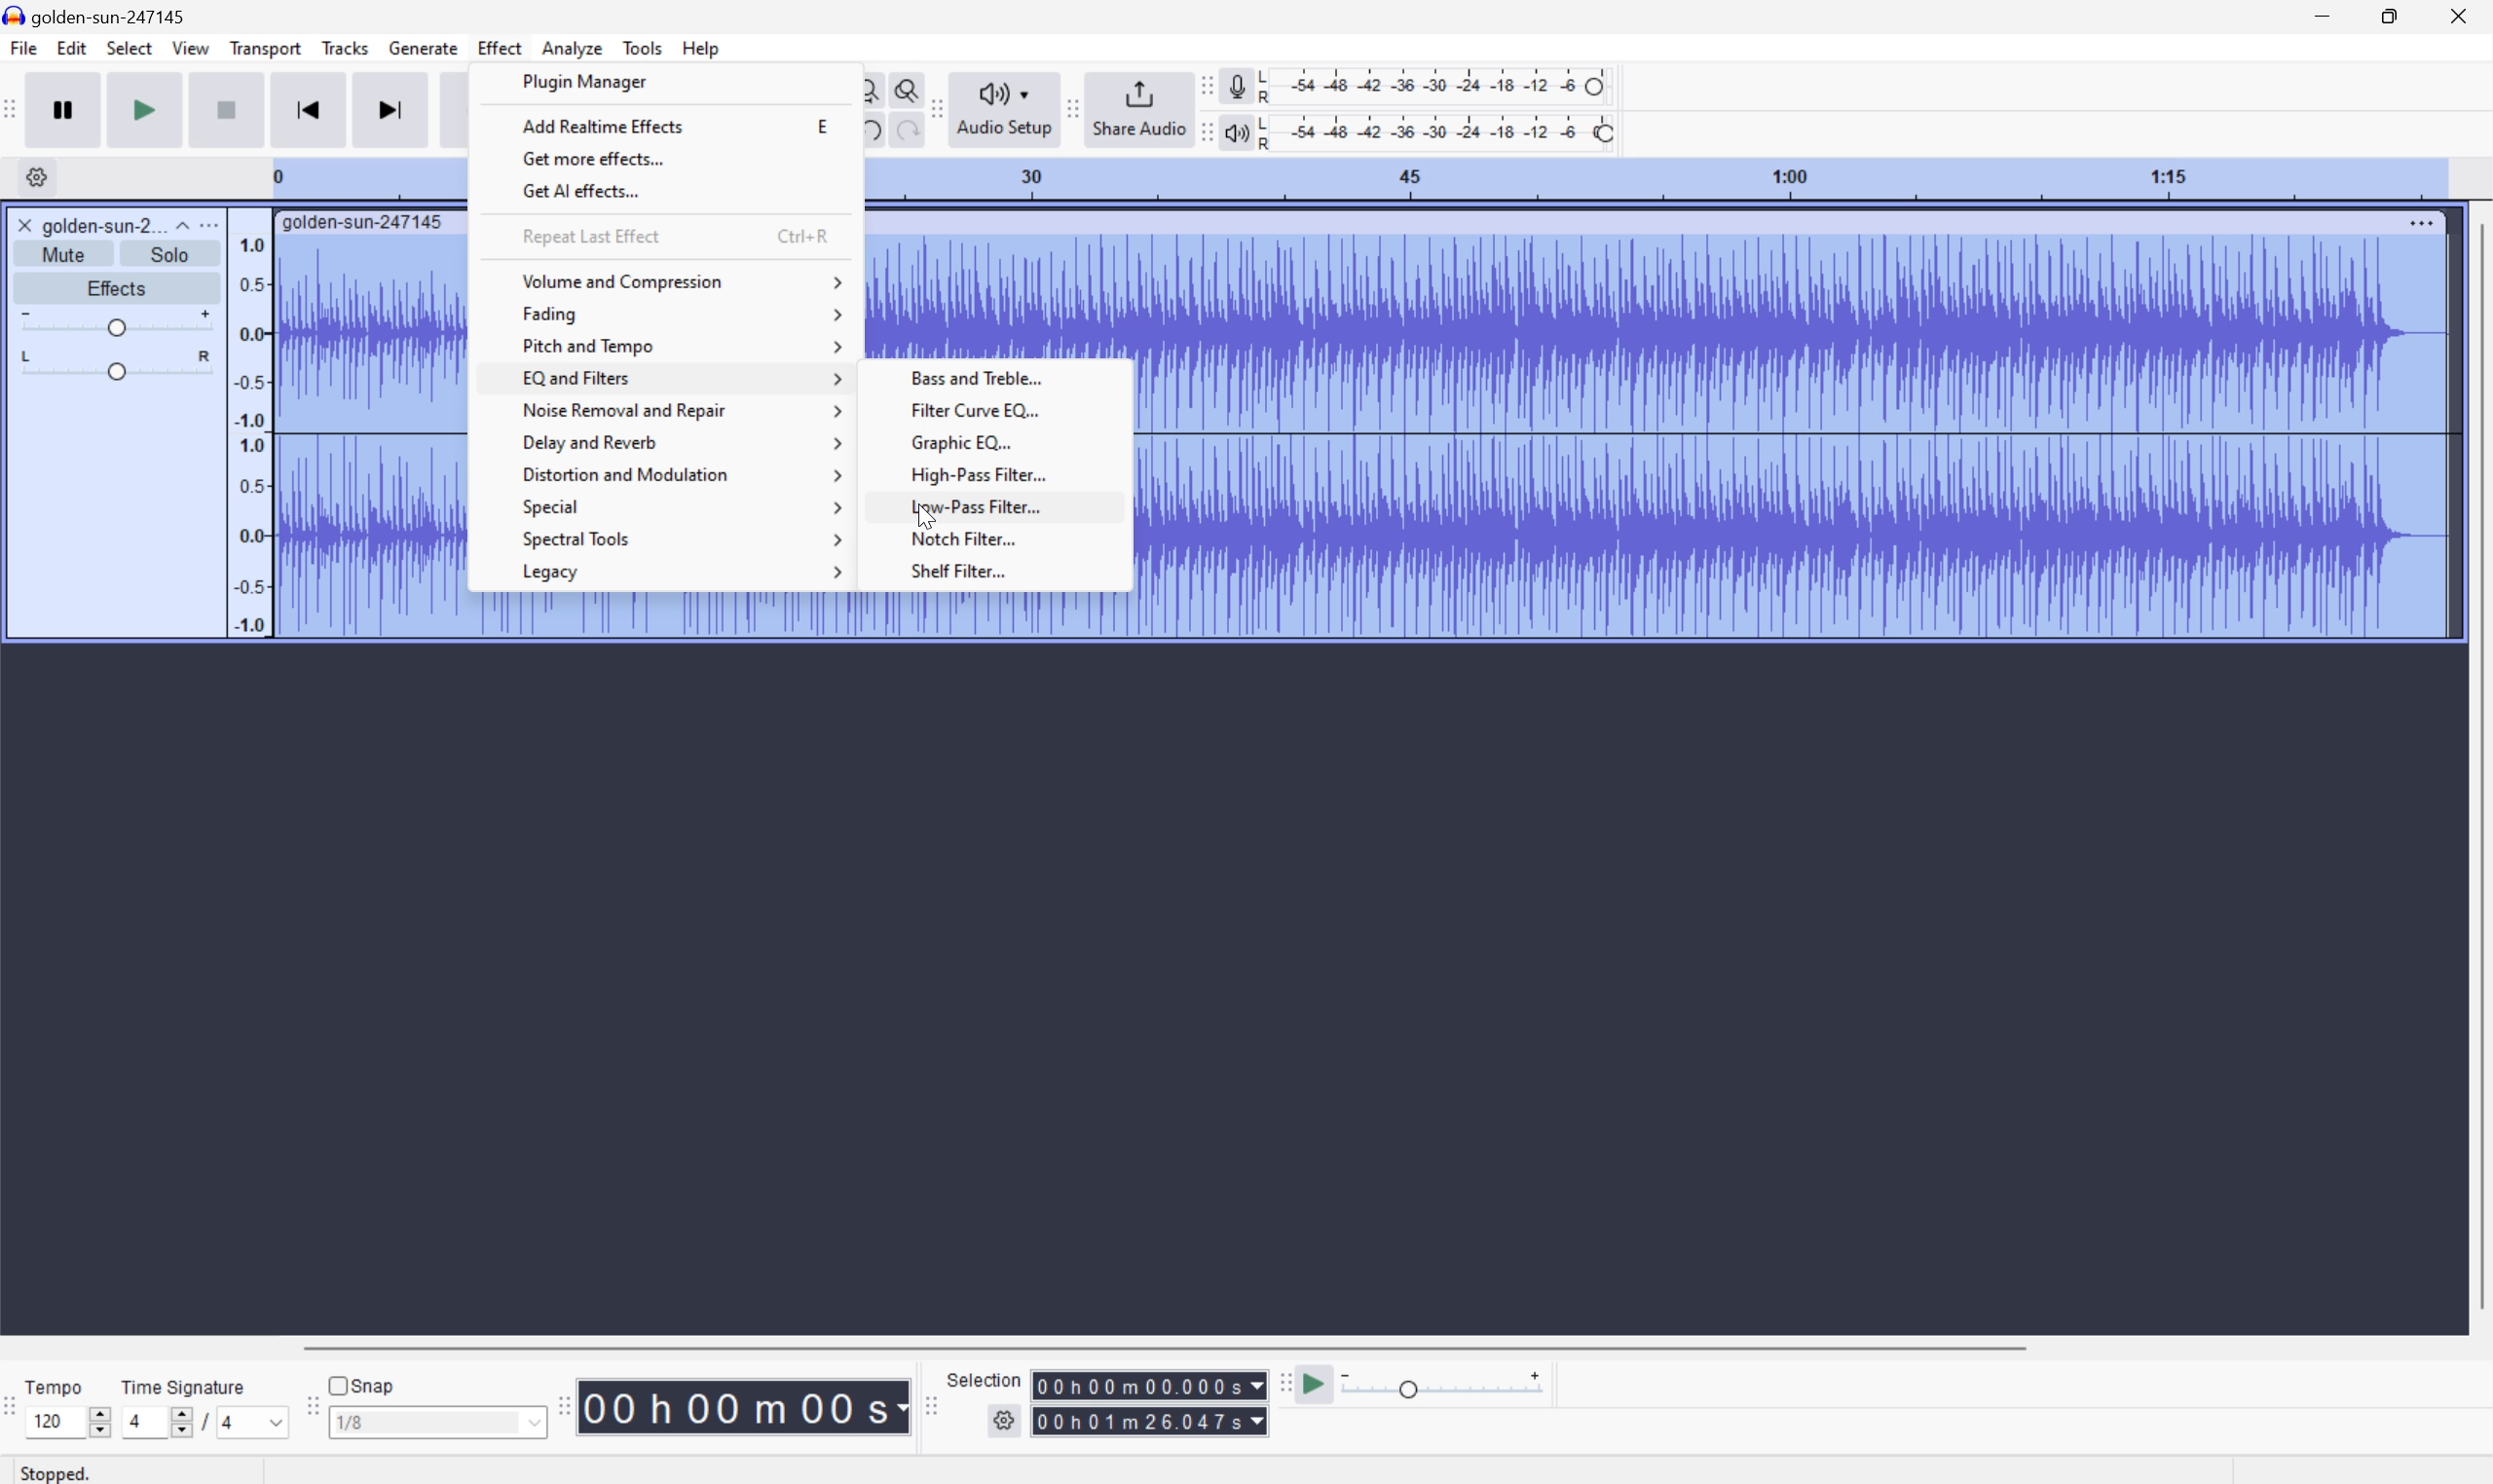 This screenshot has width=2493, height=1484. I want to click on Audacity selection toolbar, so click(927, 1402).